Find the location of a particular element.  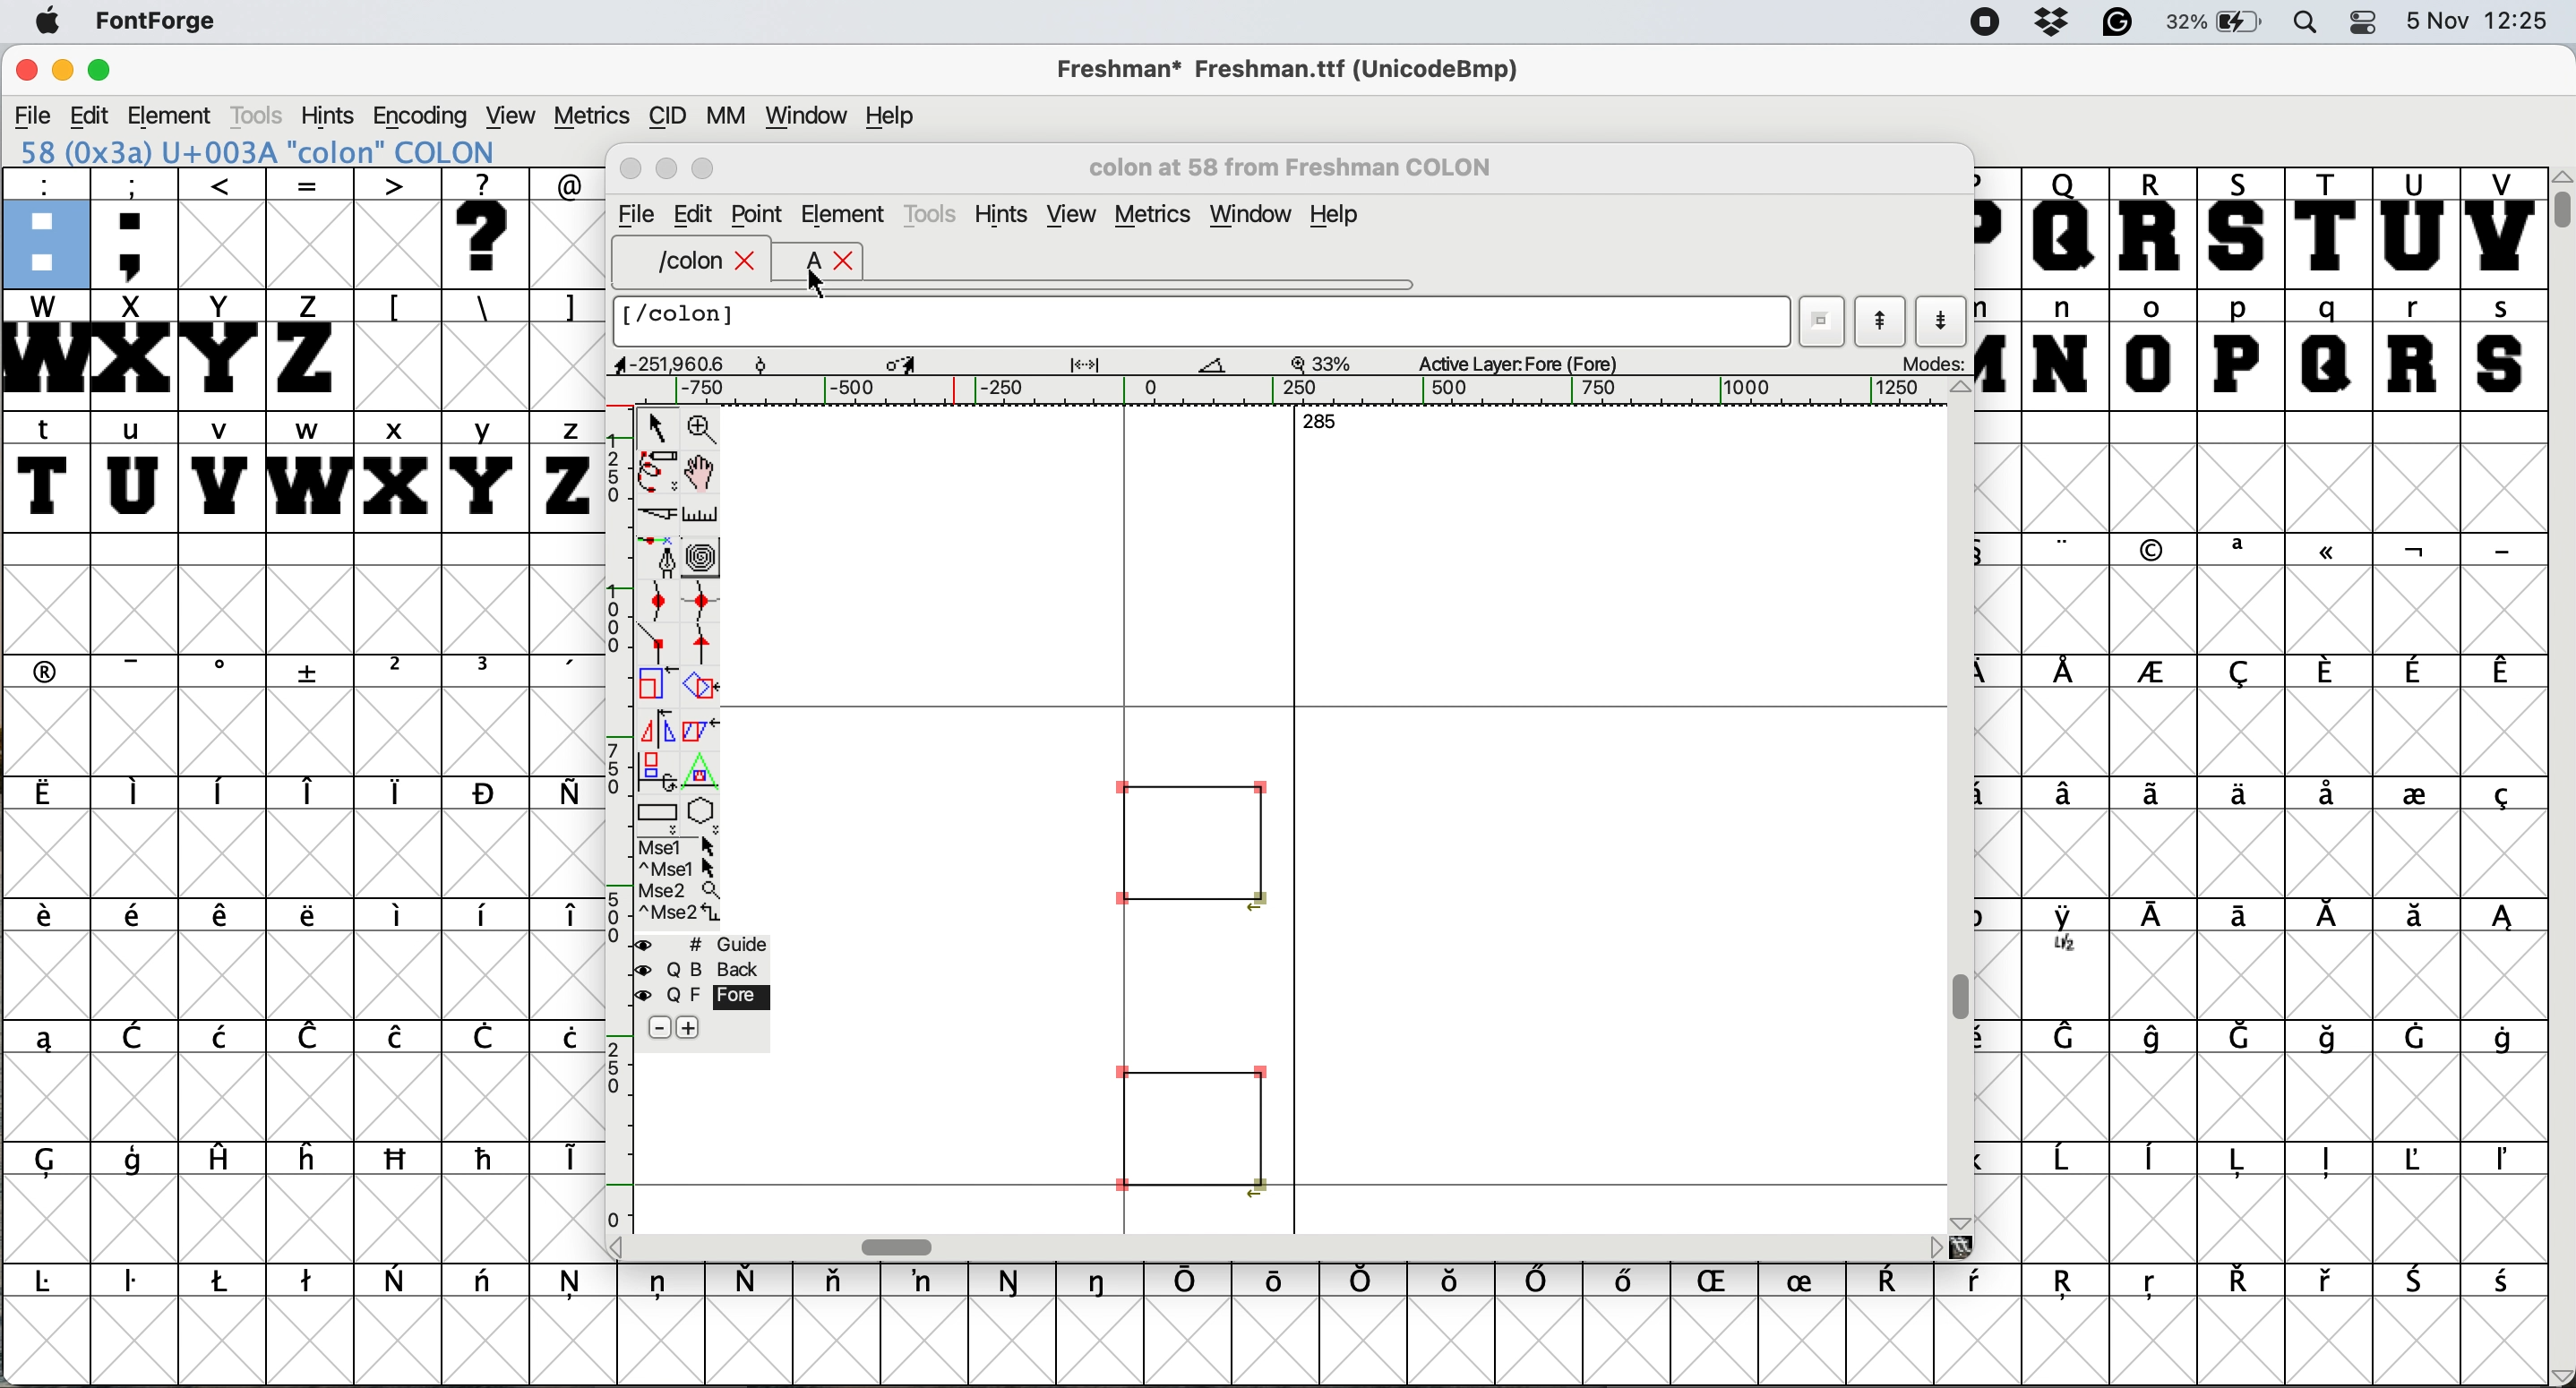

symbol is located at coordinates (1102, 1281).